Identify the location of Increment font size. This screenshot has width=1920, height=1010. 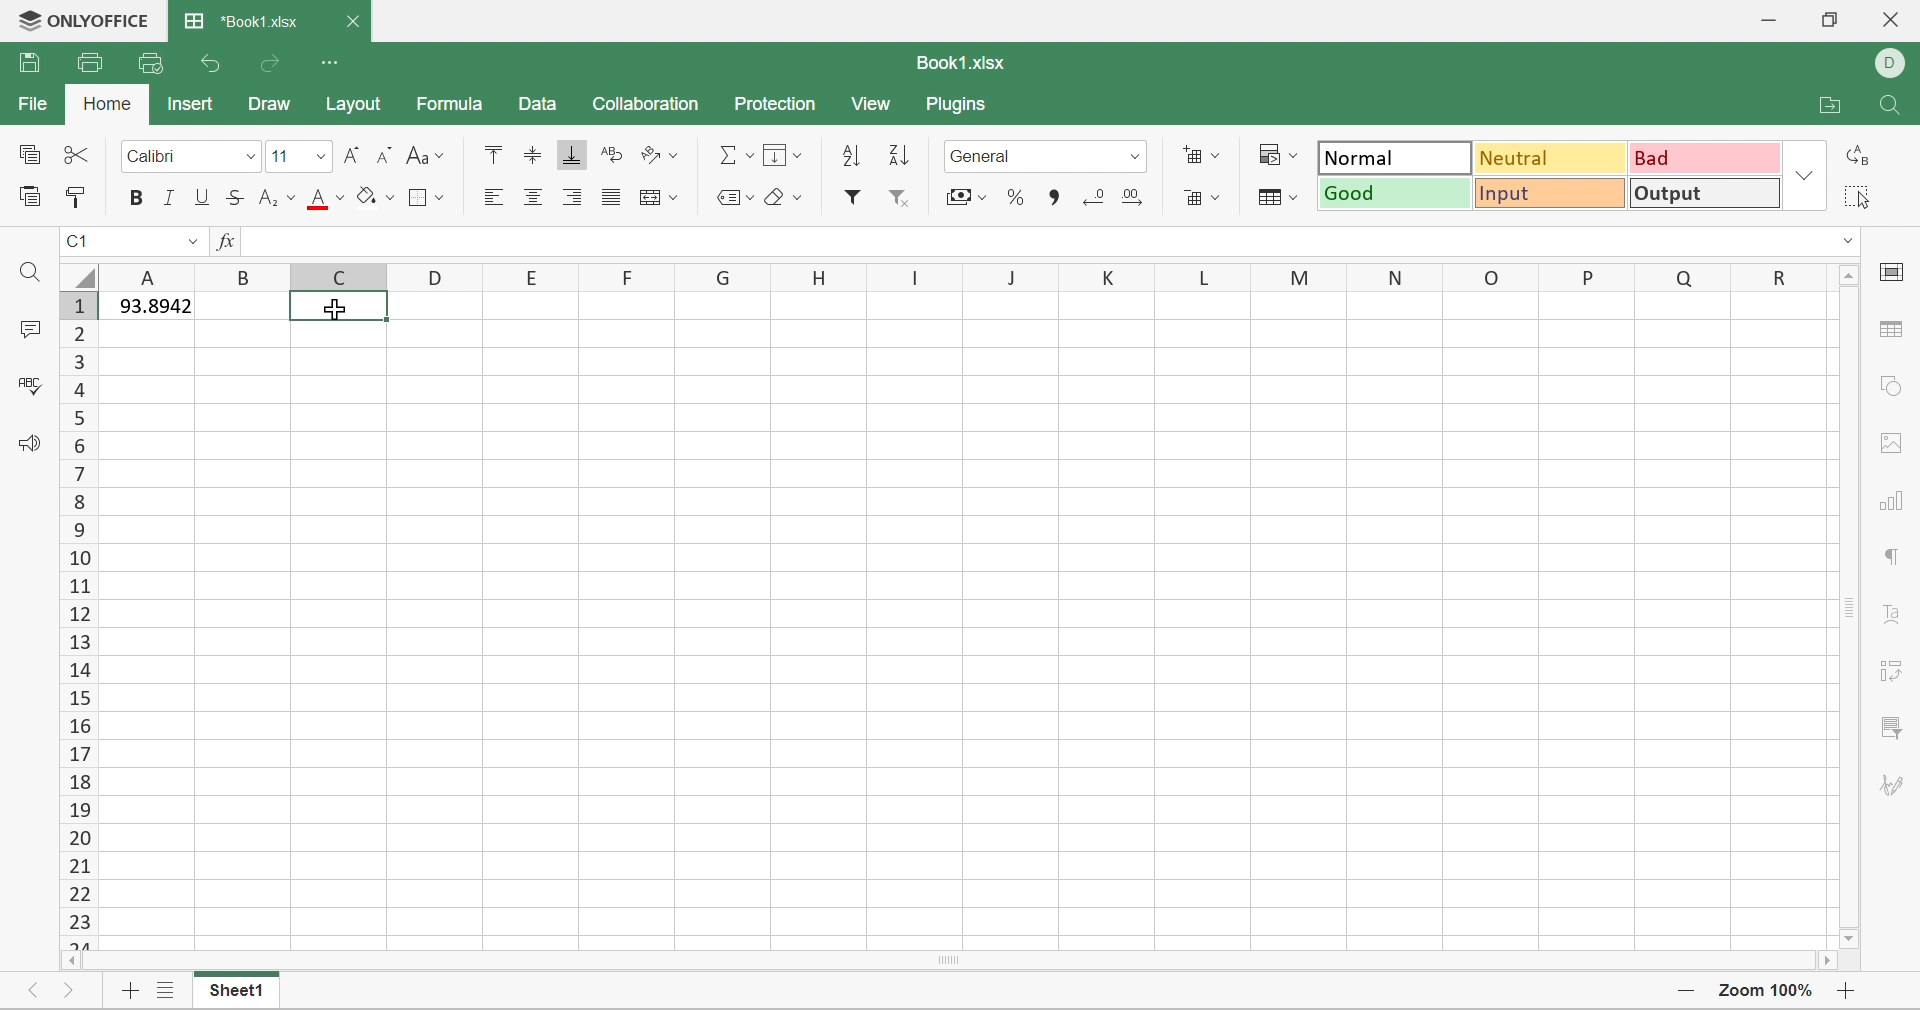
(354, 153).